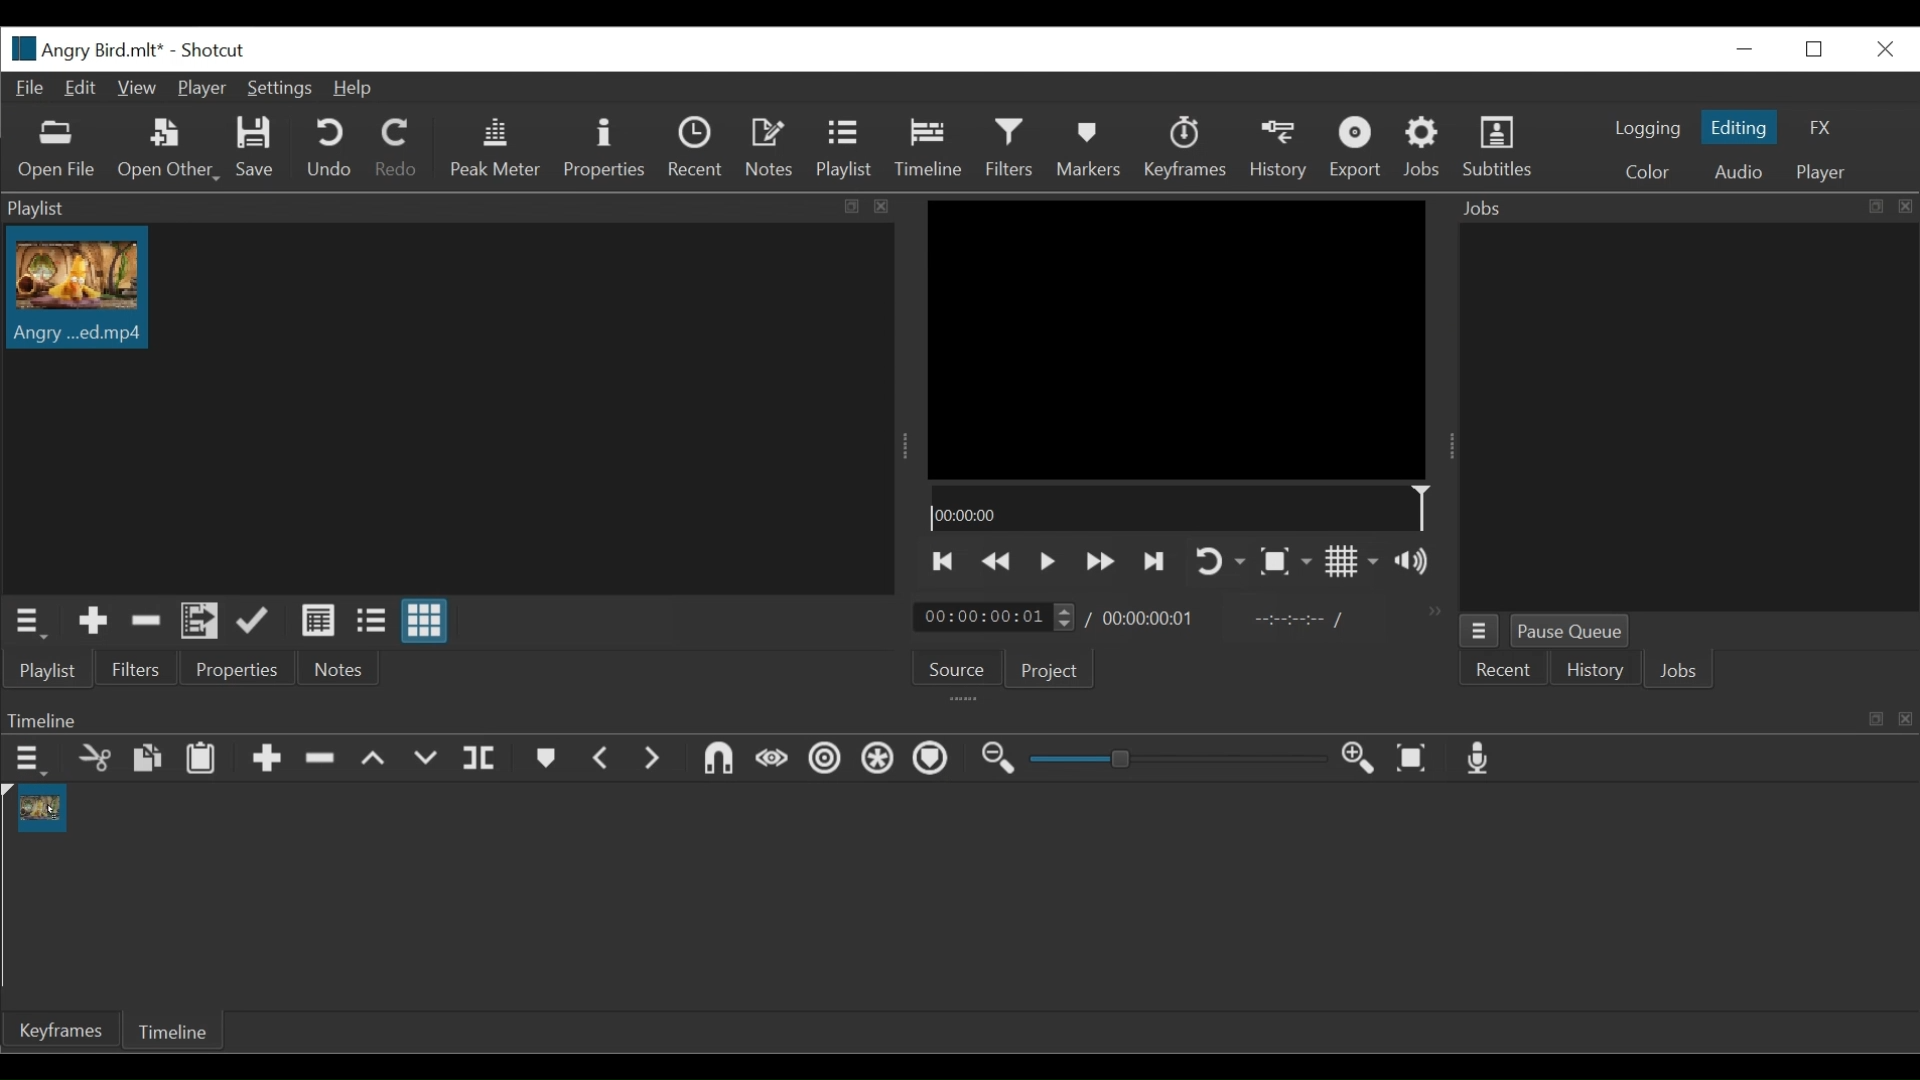 The width and height of the screenshot is (1920, 1080). Describe the element at coordinates (1413, 760) in the screenshot. I see `Zoom timeline to fit` at that location.